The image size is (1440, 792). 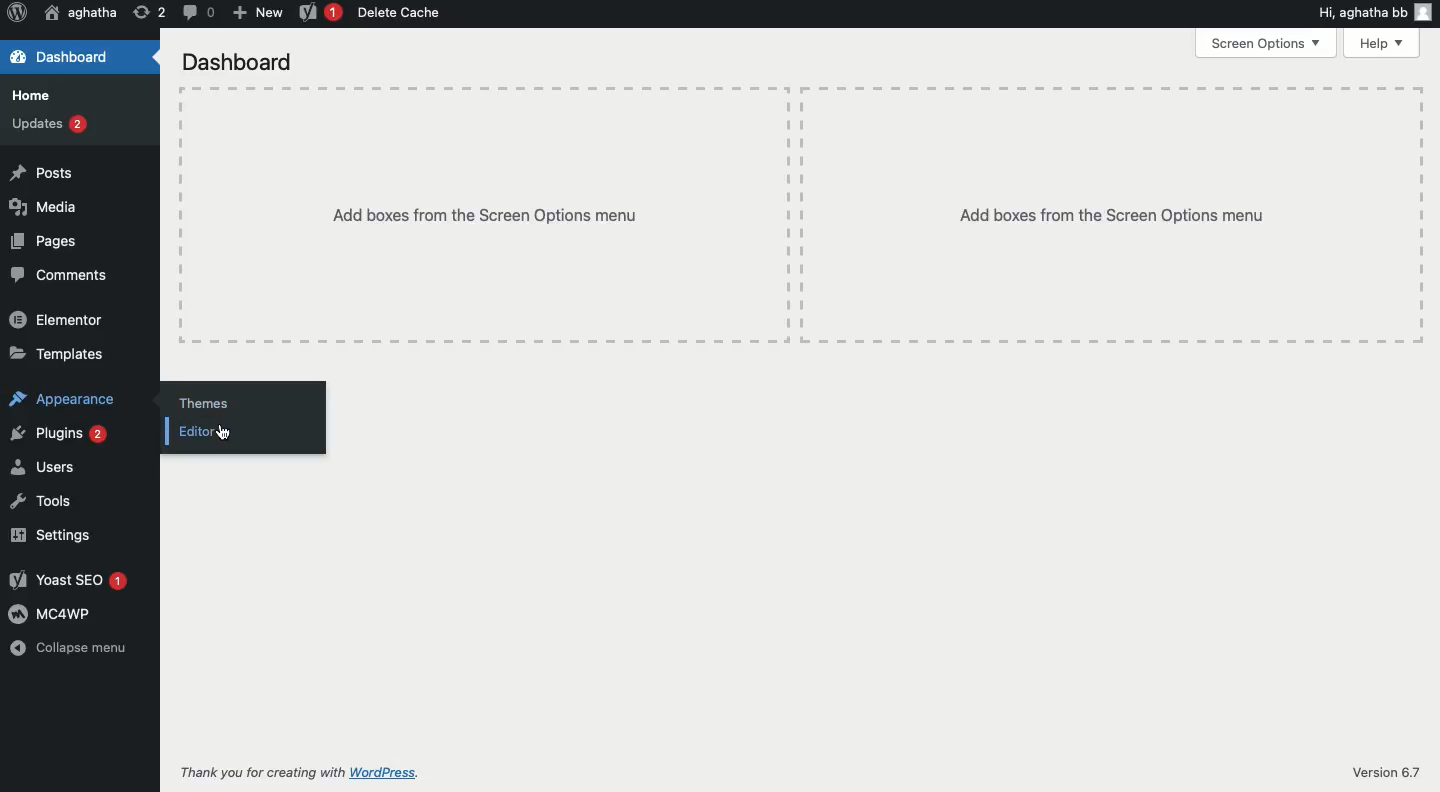 What do you see at coordinates (62, 55) in the screenshot?
I see `Dashboard` at bounding box center [62, 55].